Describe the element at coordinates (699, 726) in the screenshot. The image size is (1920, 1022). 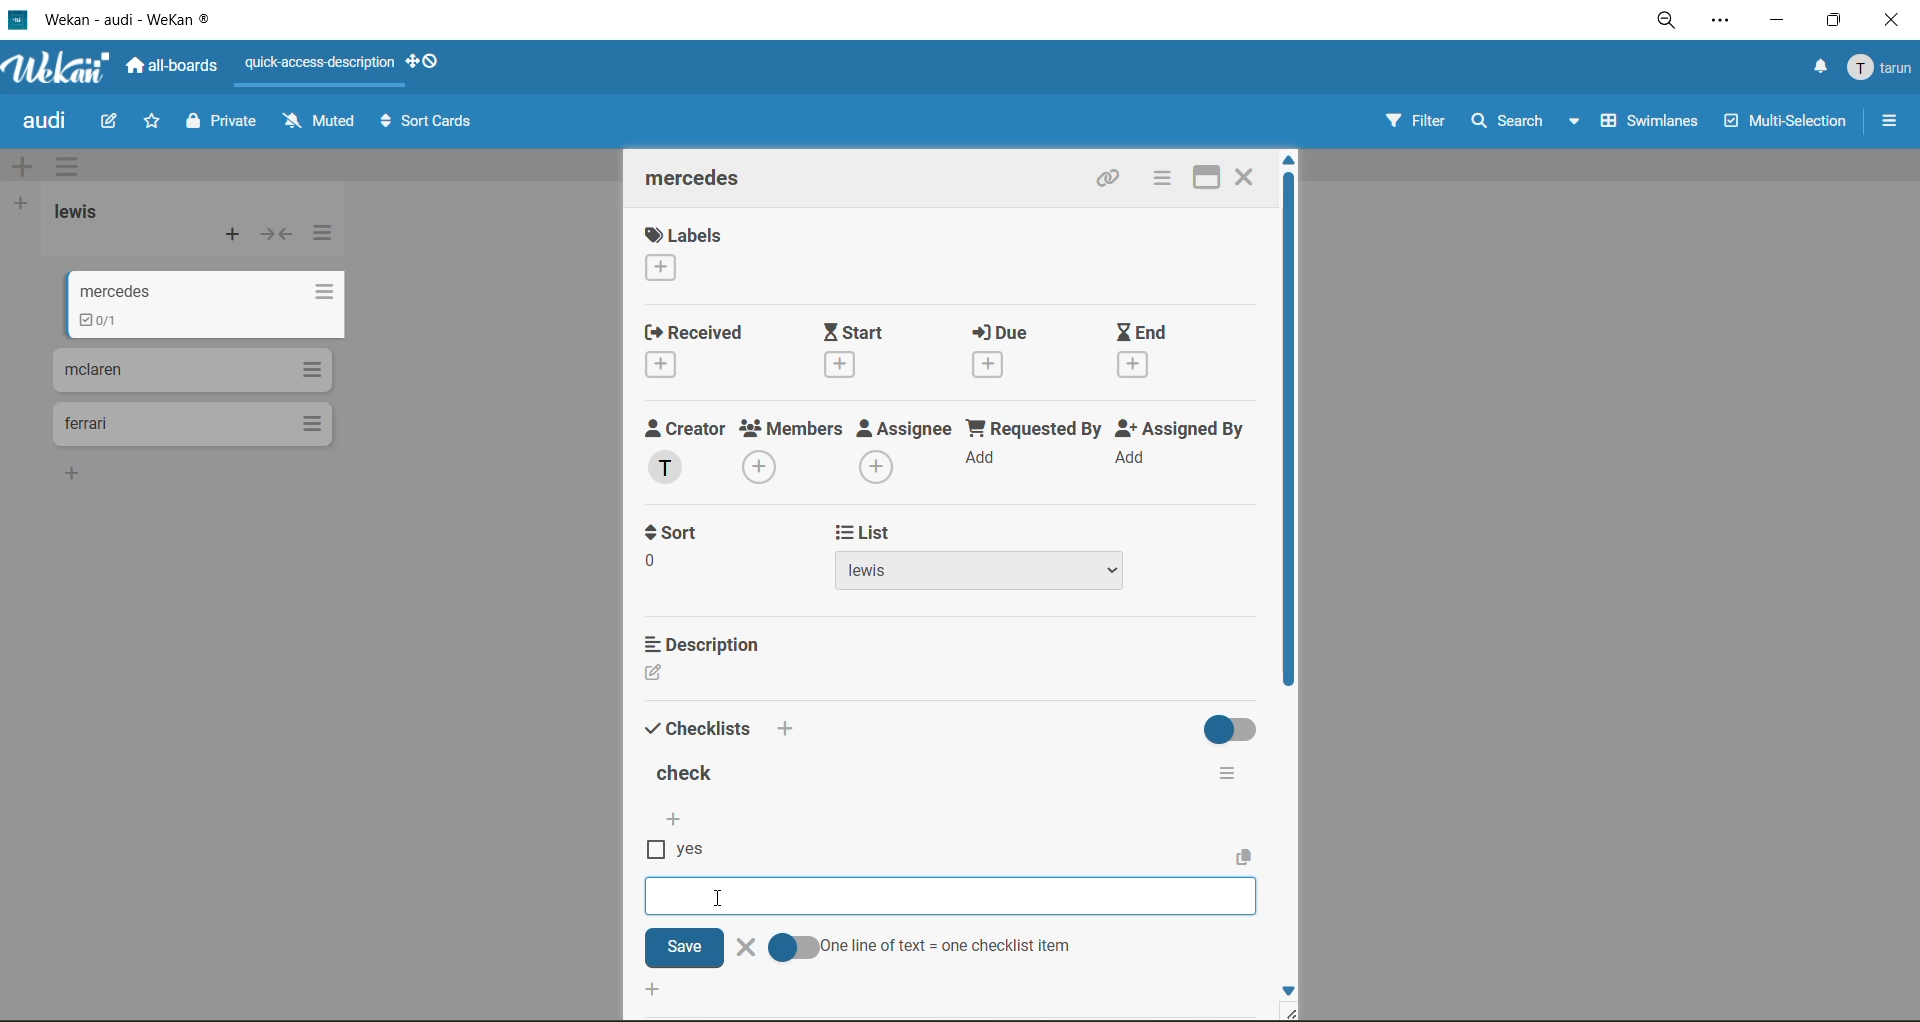
I see `checklists` at that location.